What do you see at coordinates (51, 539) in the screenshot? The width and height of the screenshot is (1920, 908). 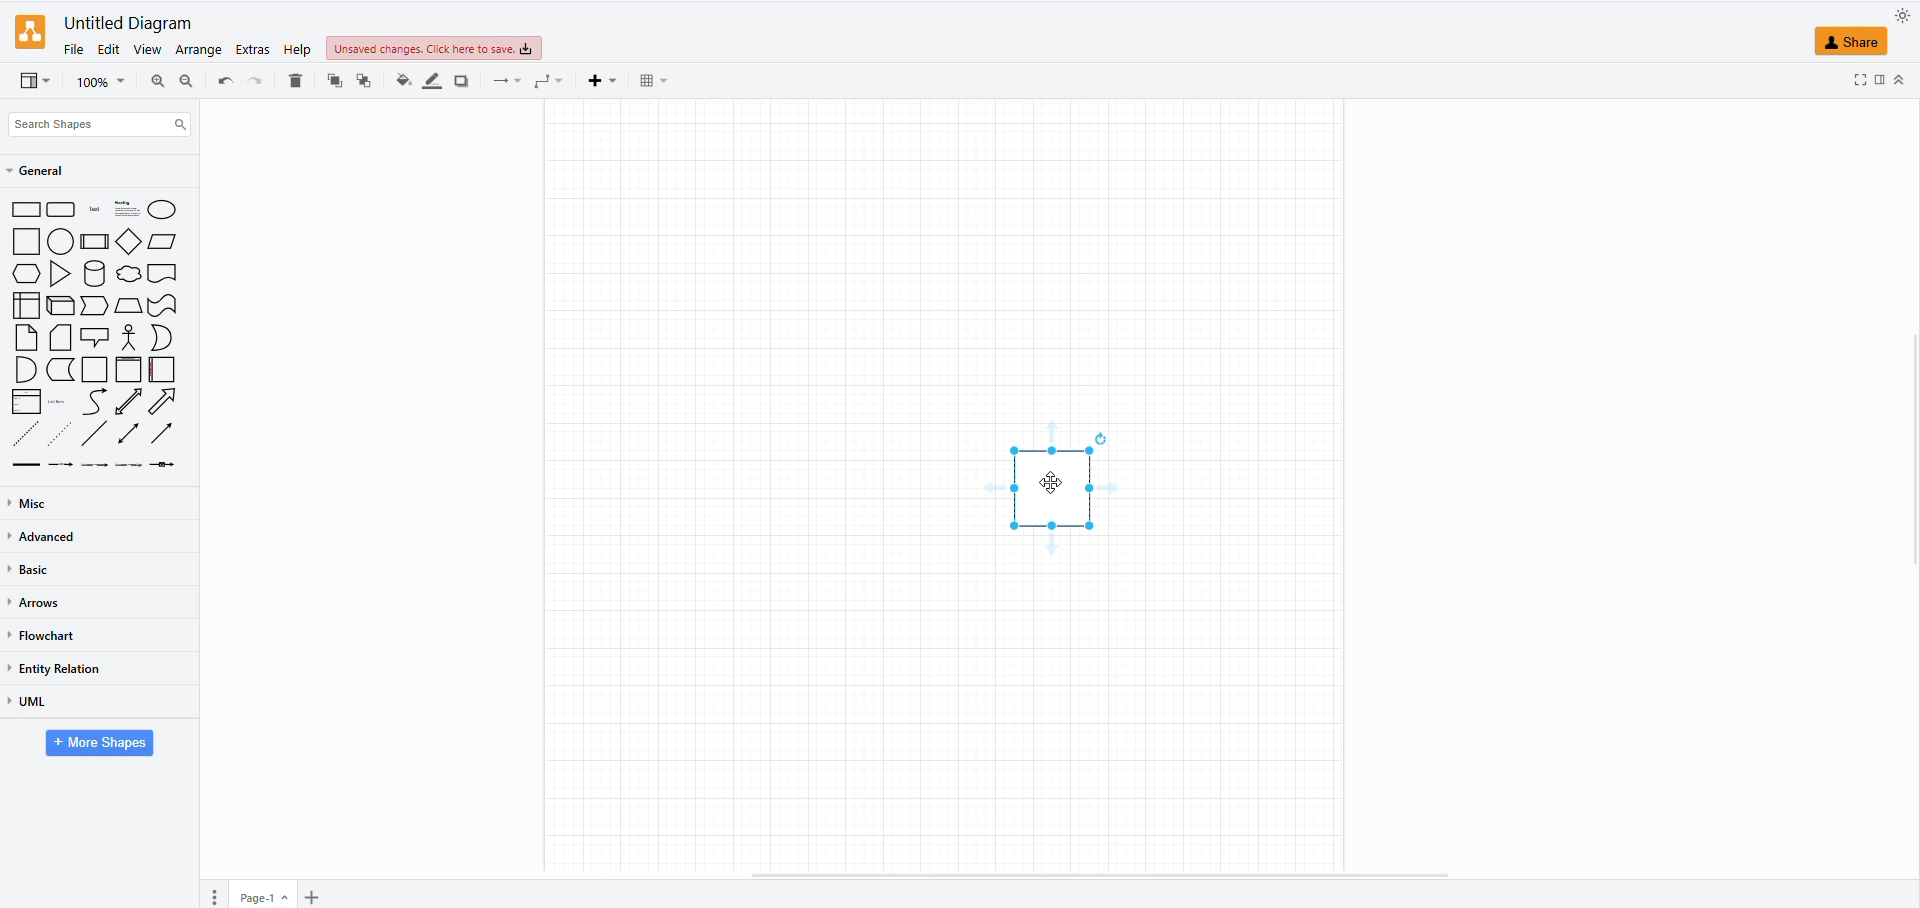 I see `advanced` at bounding box center [51, 539].